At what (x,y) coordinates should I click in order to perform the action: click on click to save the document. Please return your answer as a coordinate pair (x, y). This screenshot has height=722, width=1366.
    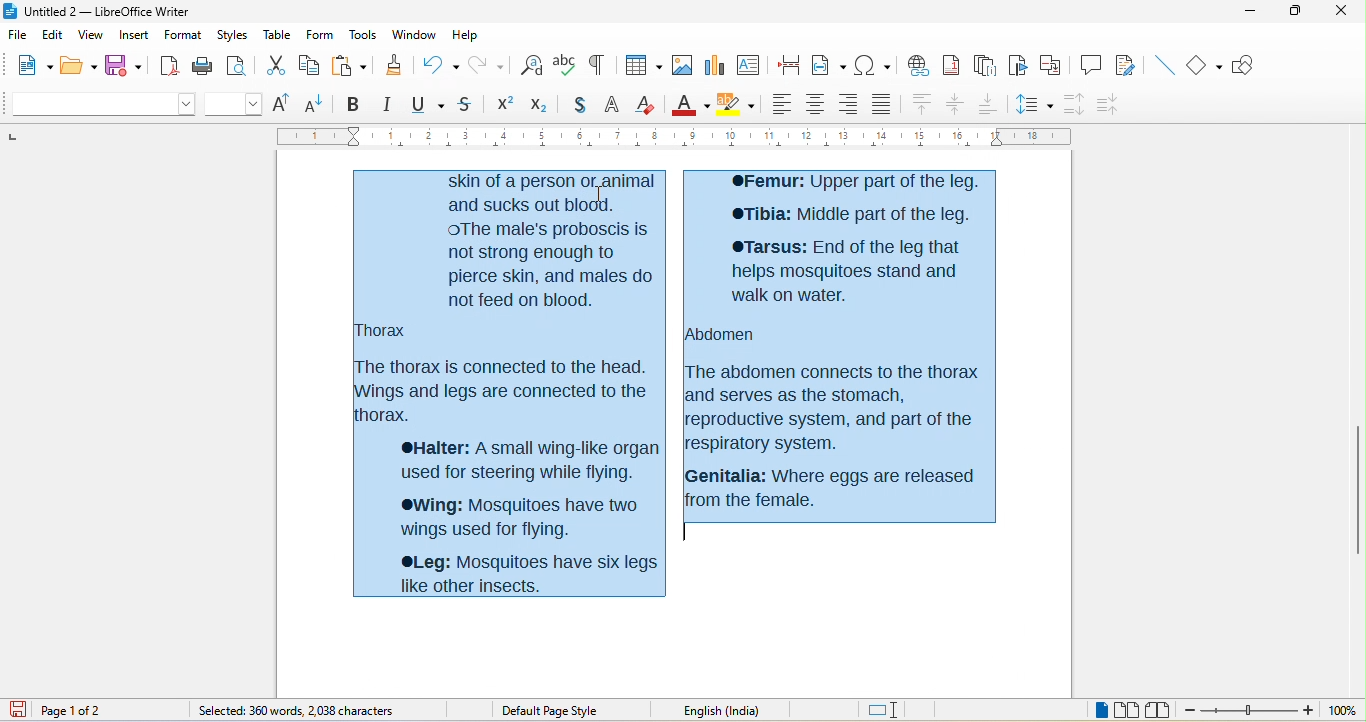
    Looking at the image, I should click on (17, 710).